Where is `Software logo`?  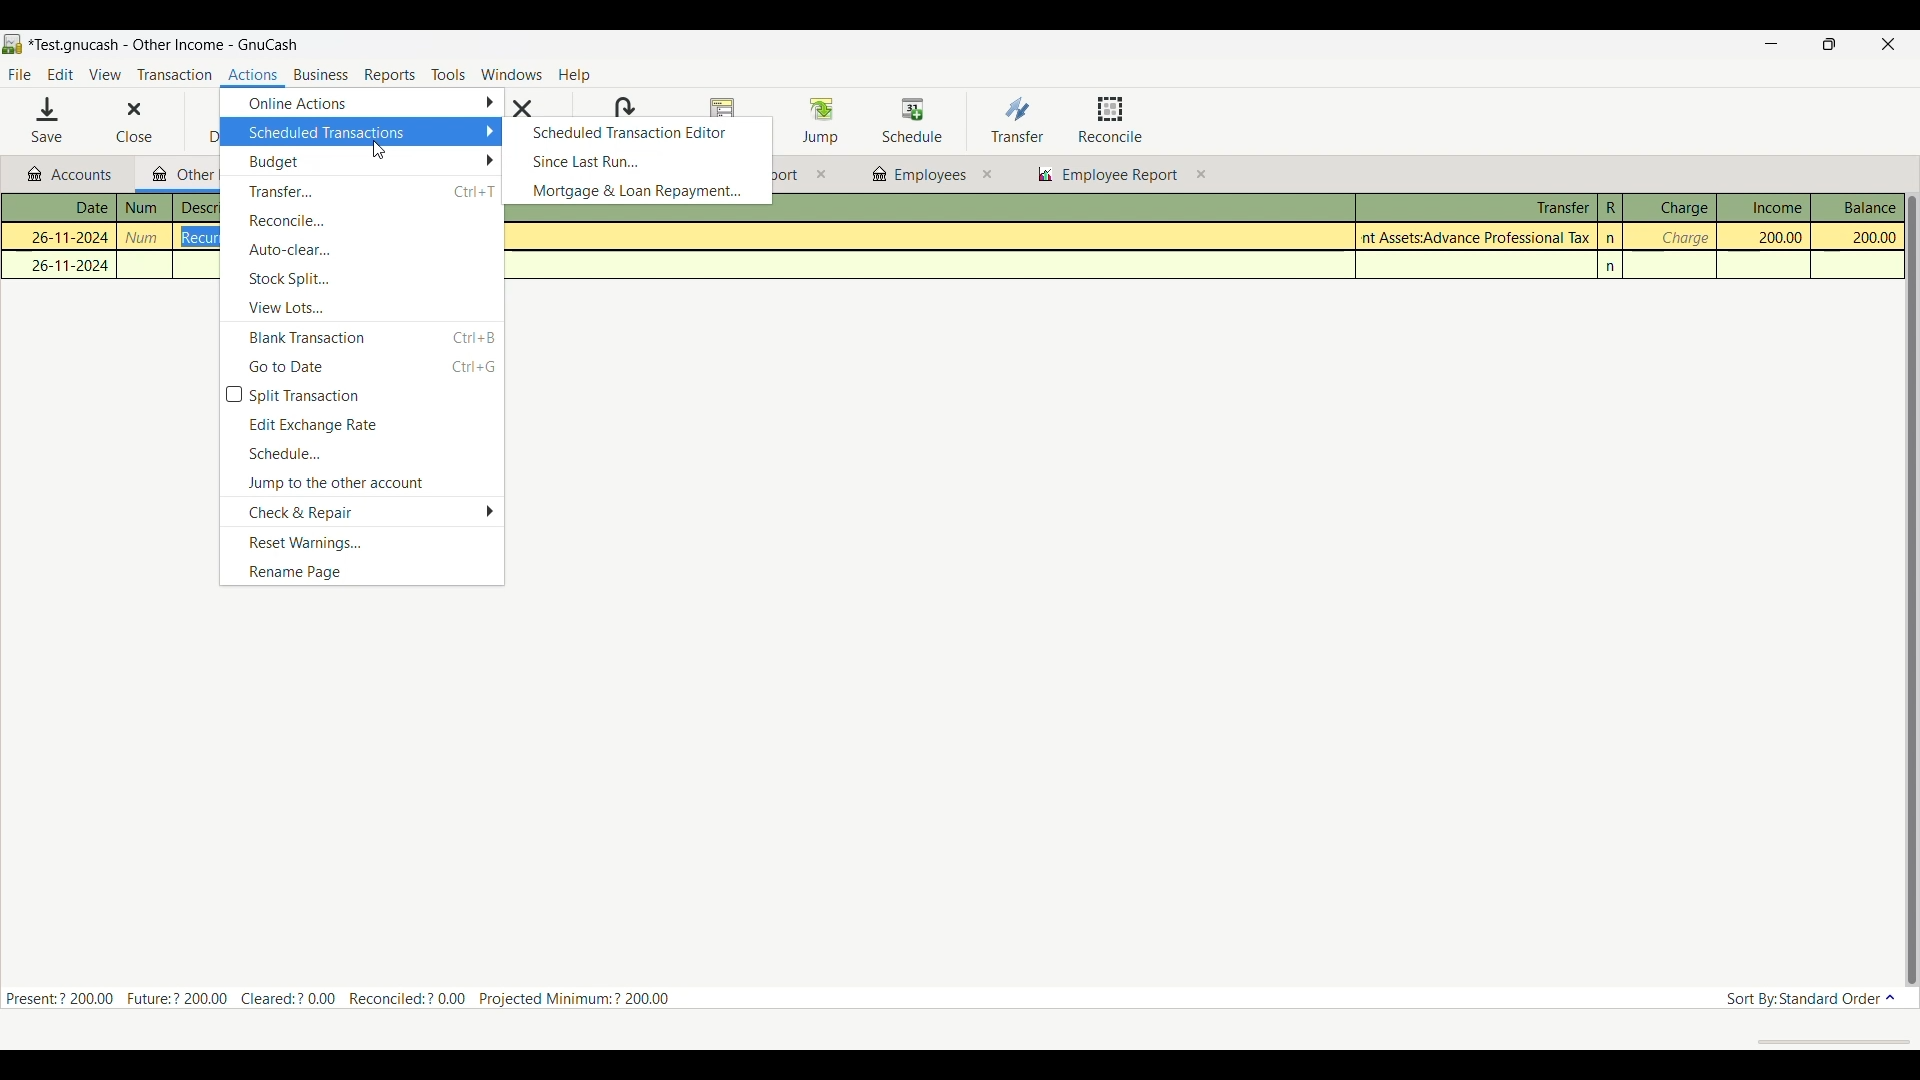 Software logo is located at coordinates (13, 44).